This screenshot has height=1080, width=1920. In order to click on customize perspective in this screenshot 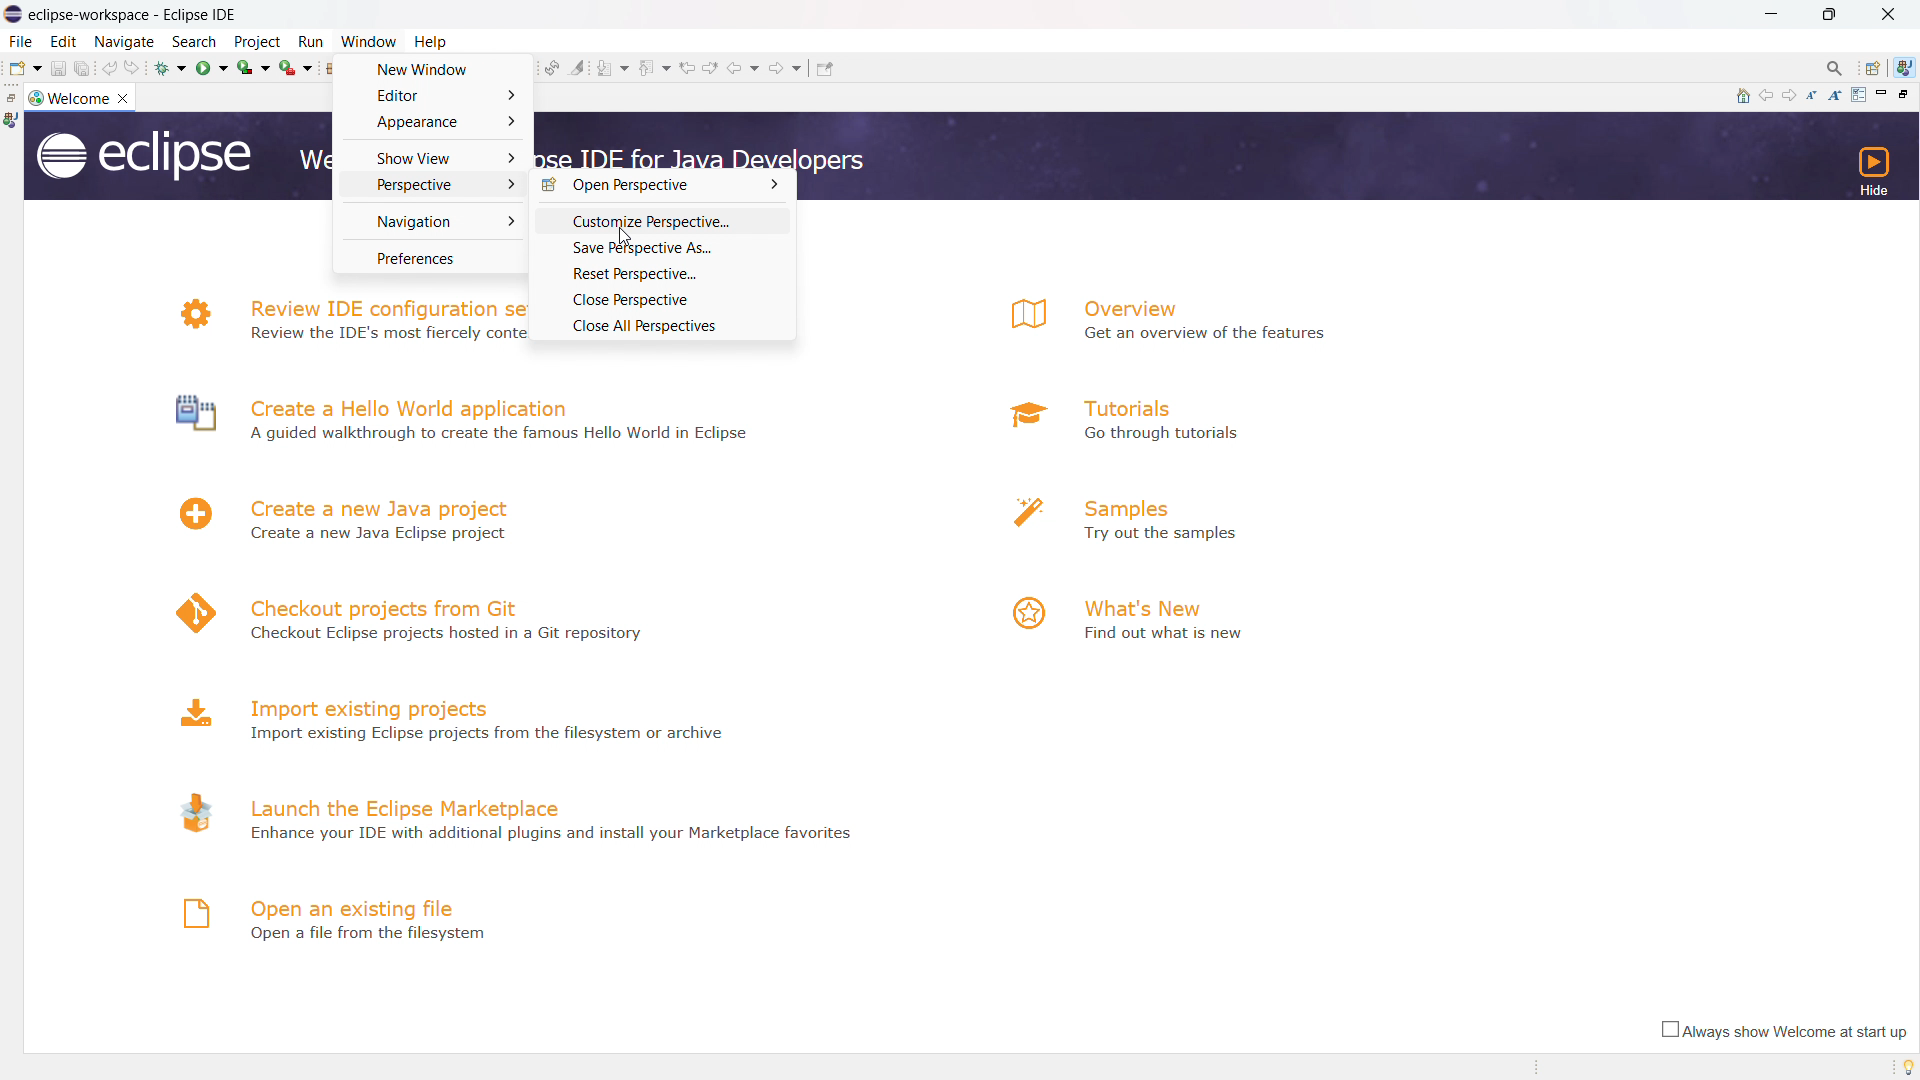, I will do `click(660, 221)`.